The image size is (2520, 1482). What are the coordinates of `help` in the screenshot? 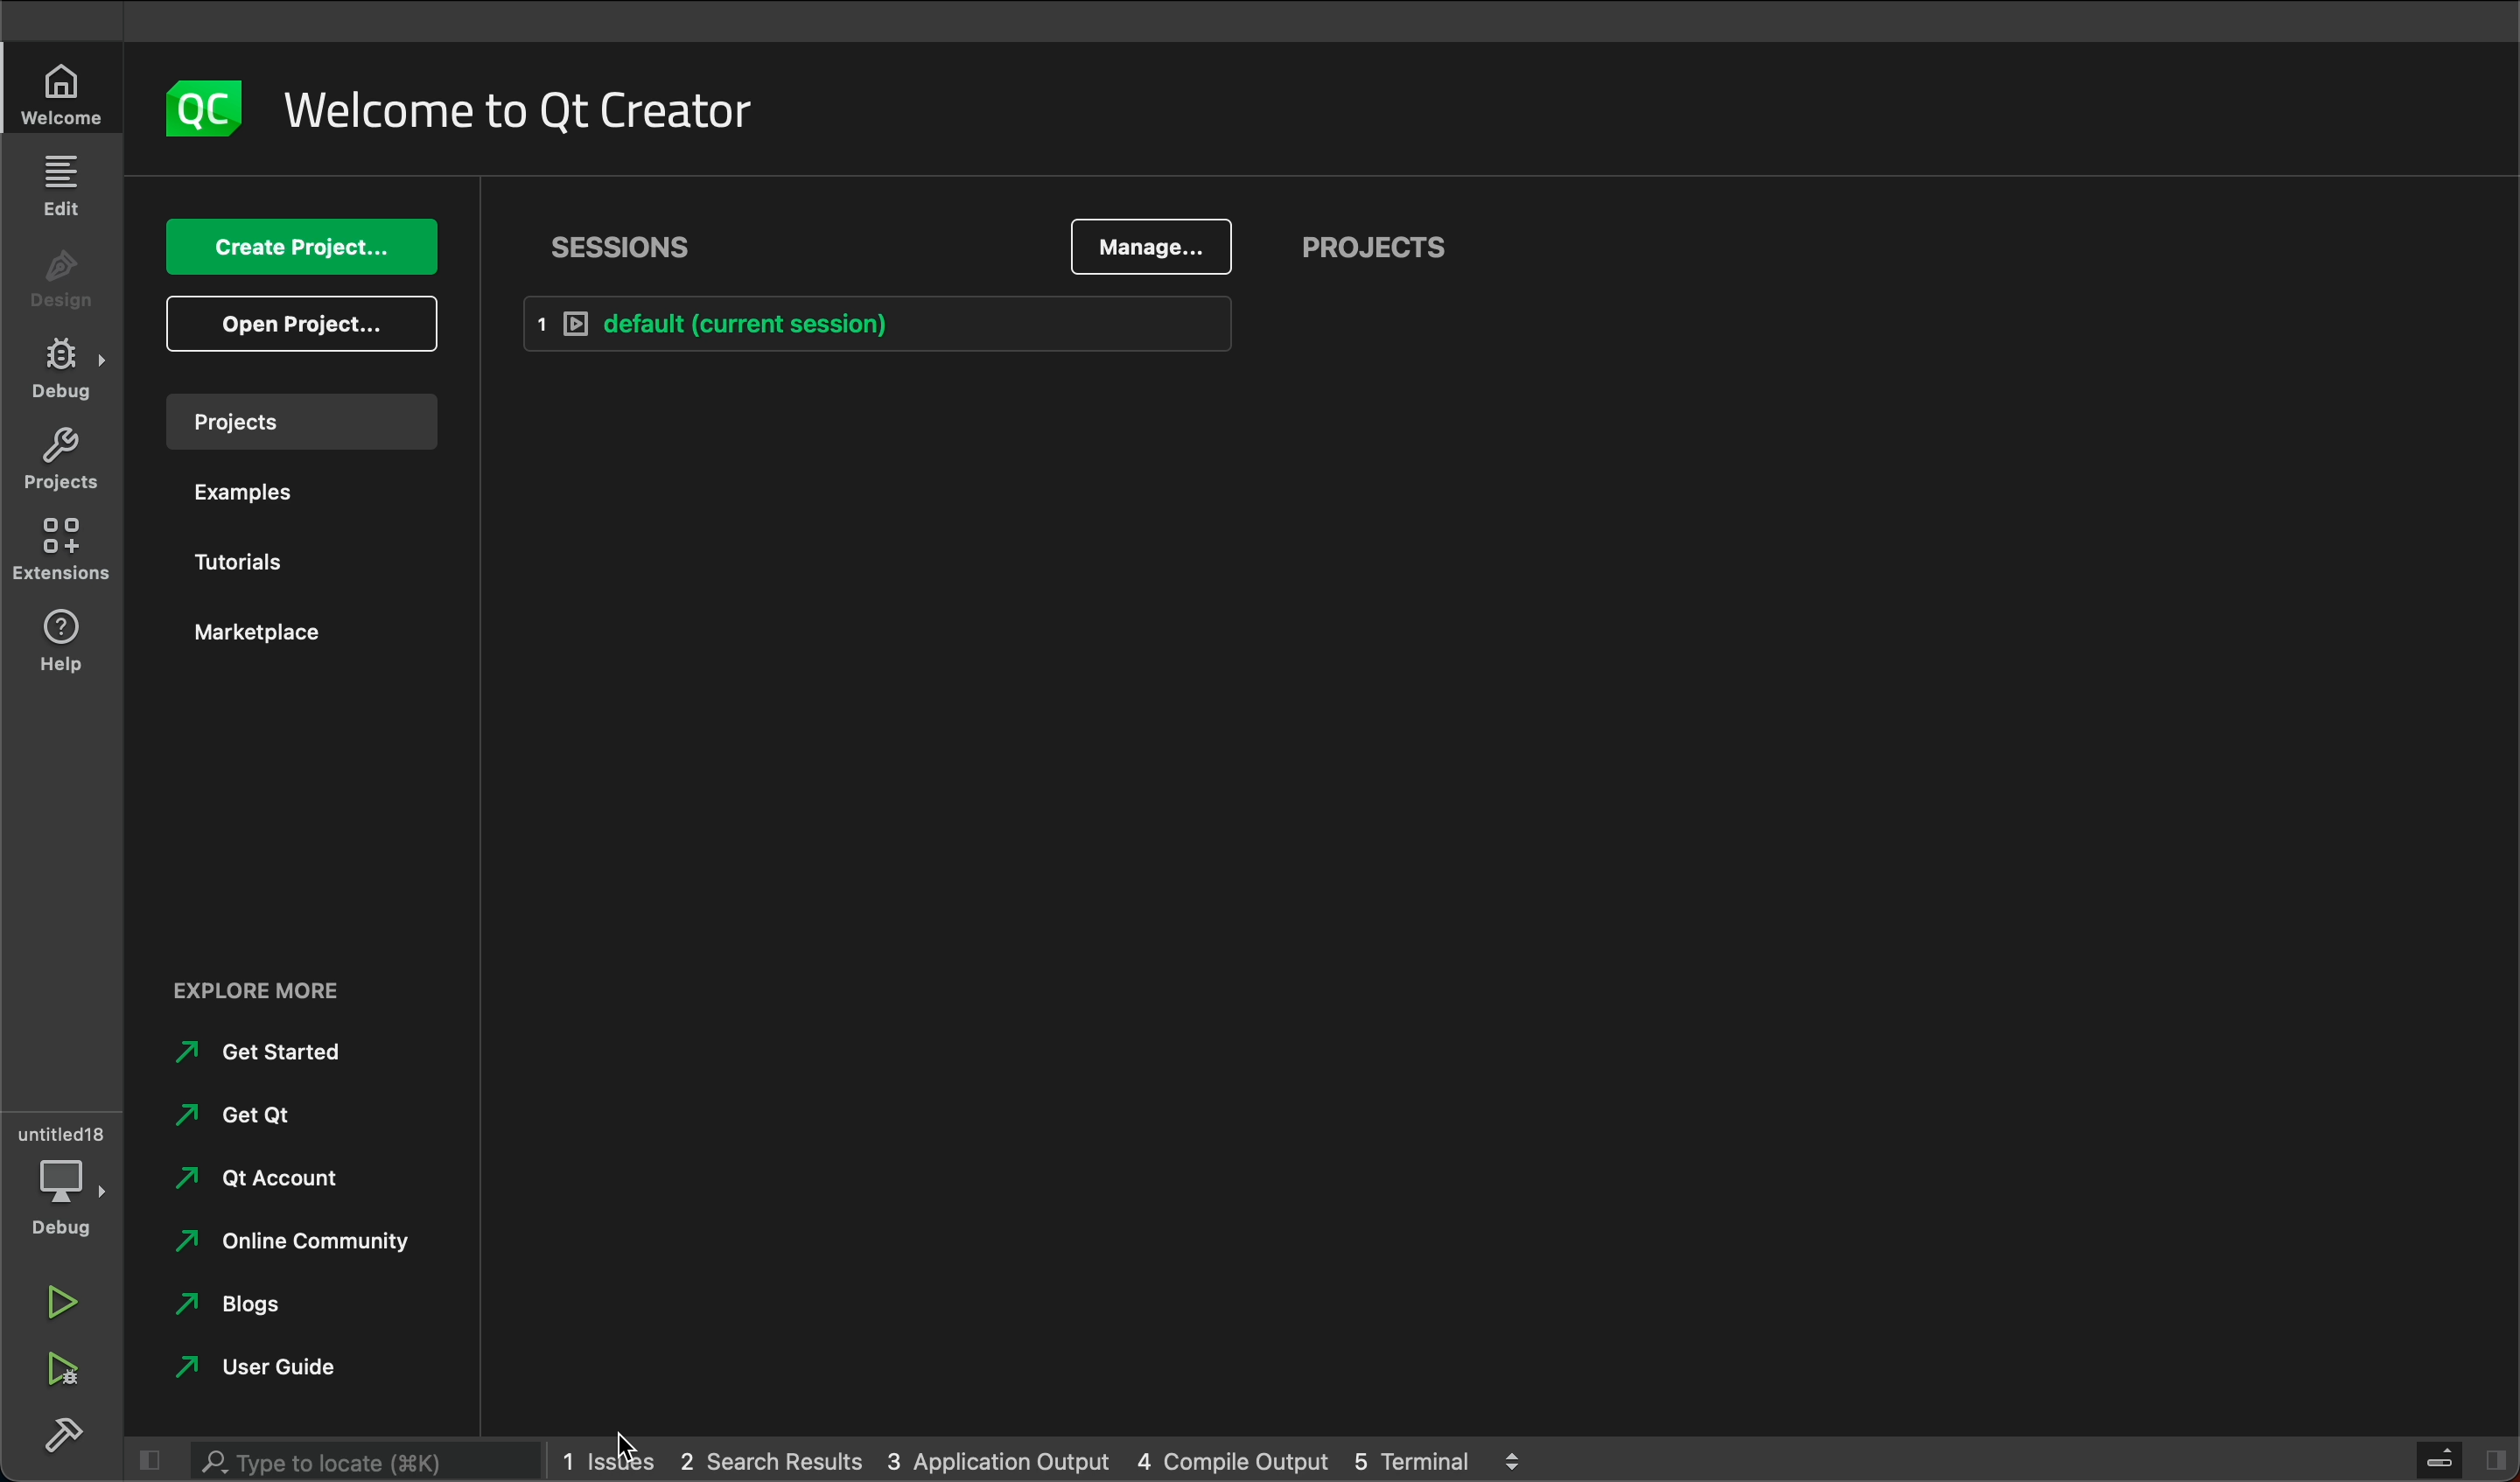 It's located at (70, 639).